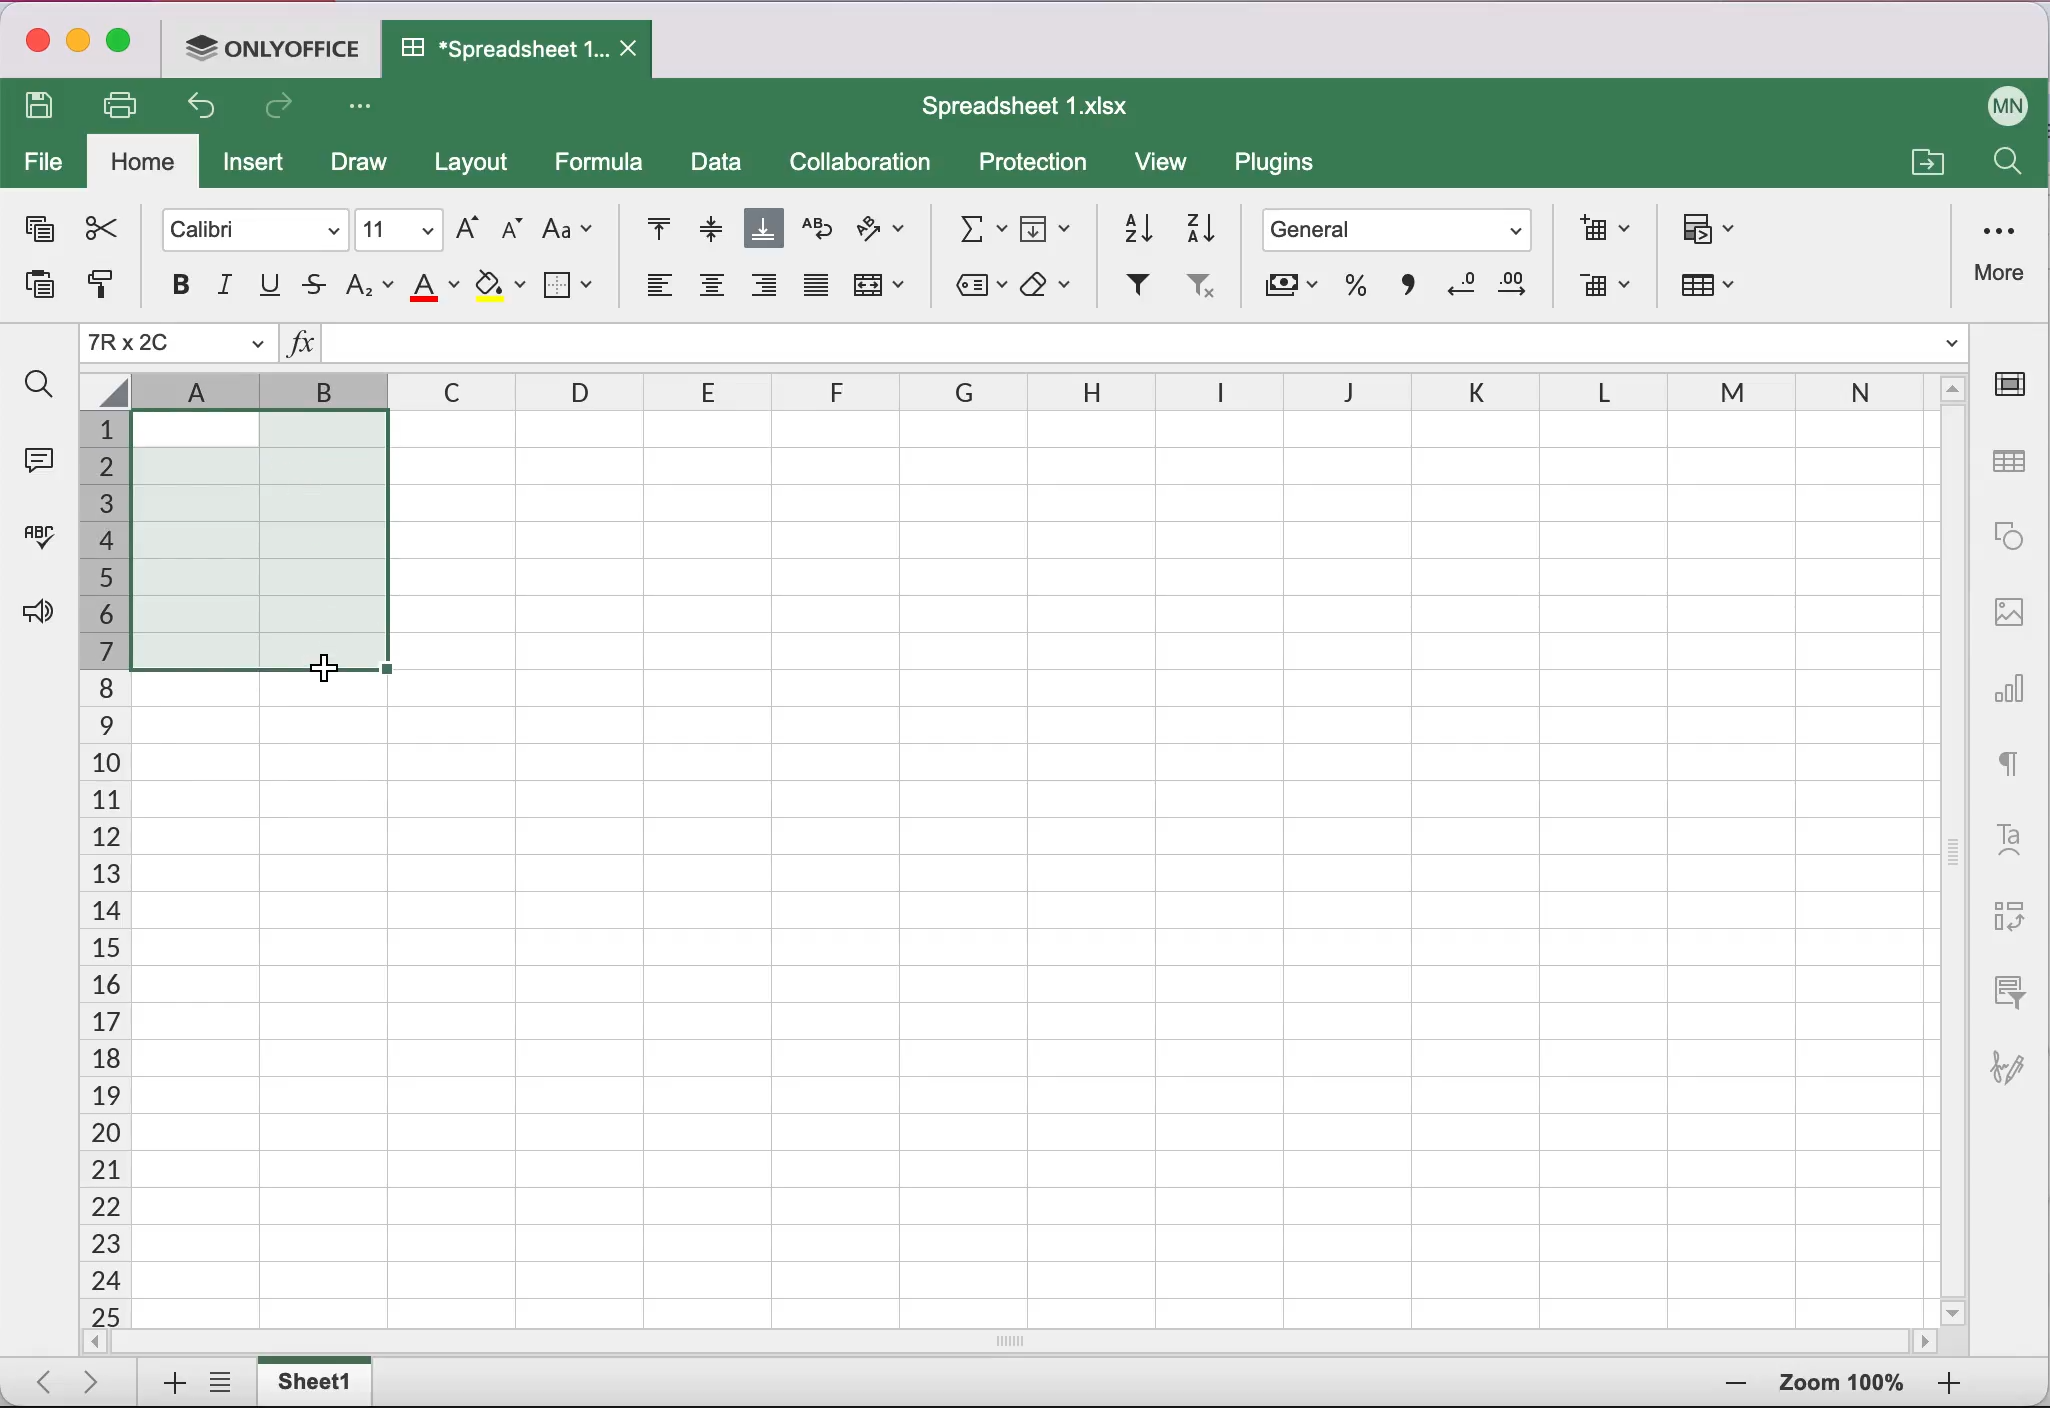  Describe the element at coordinates (1210, 865) in the screenshot. I see `cells` at that location.